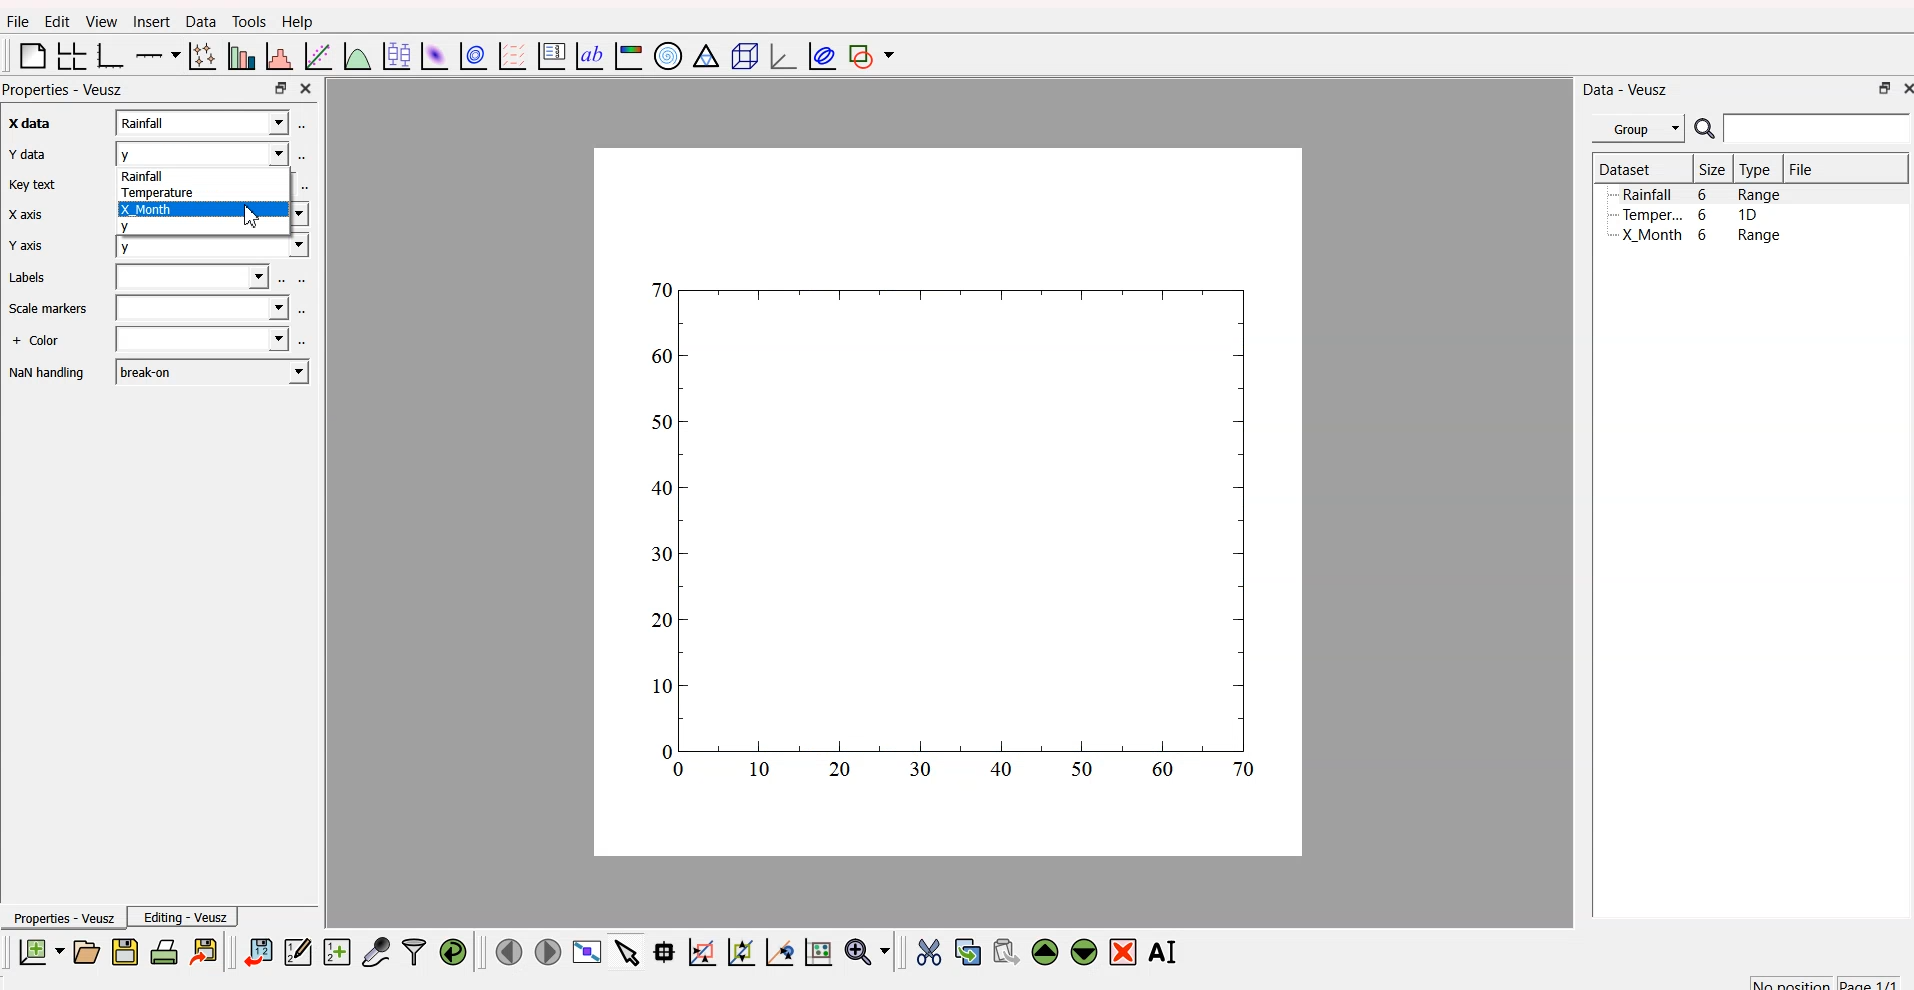 The image size is (1914, 990). I want to click on field, so click(206, 308).